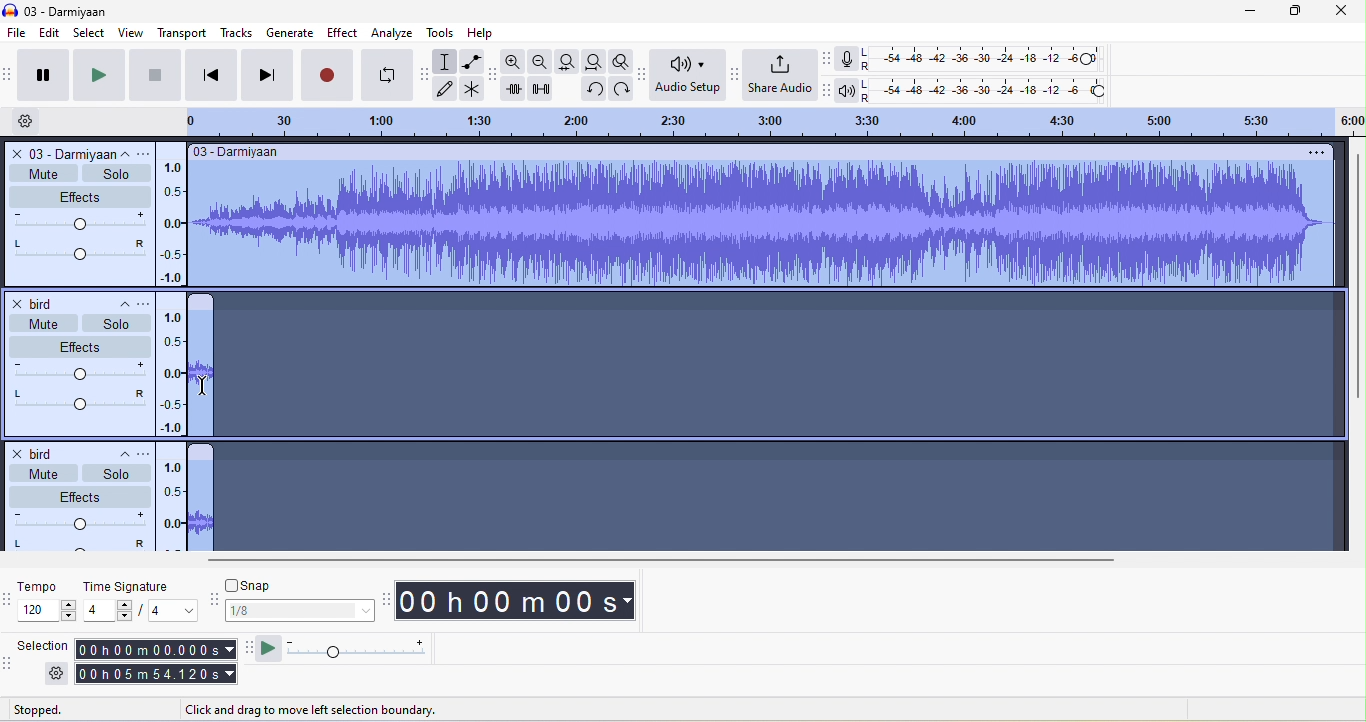 This screenshot has width=1366, height=722. I want to click on volume, so click(76, 372).